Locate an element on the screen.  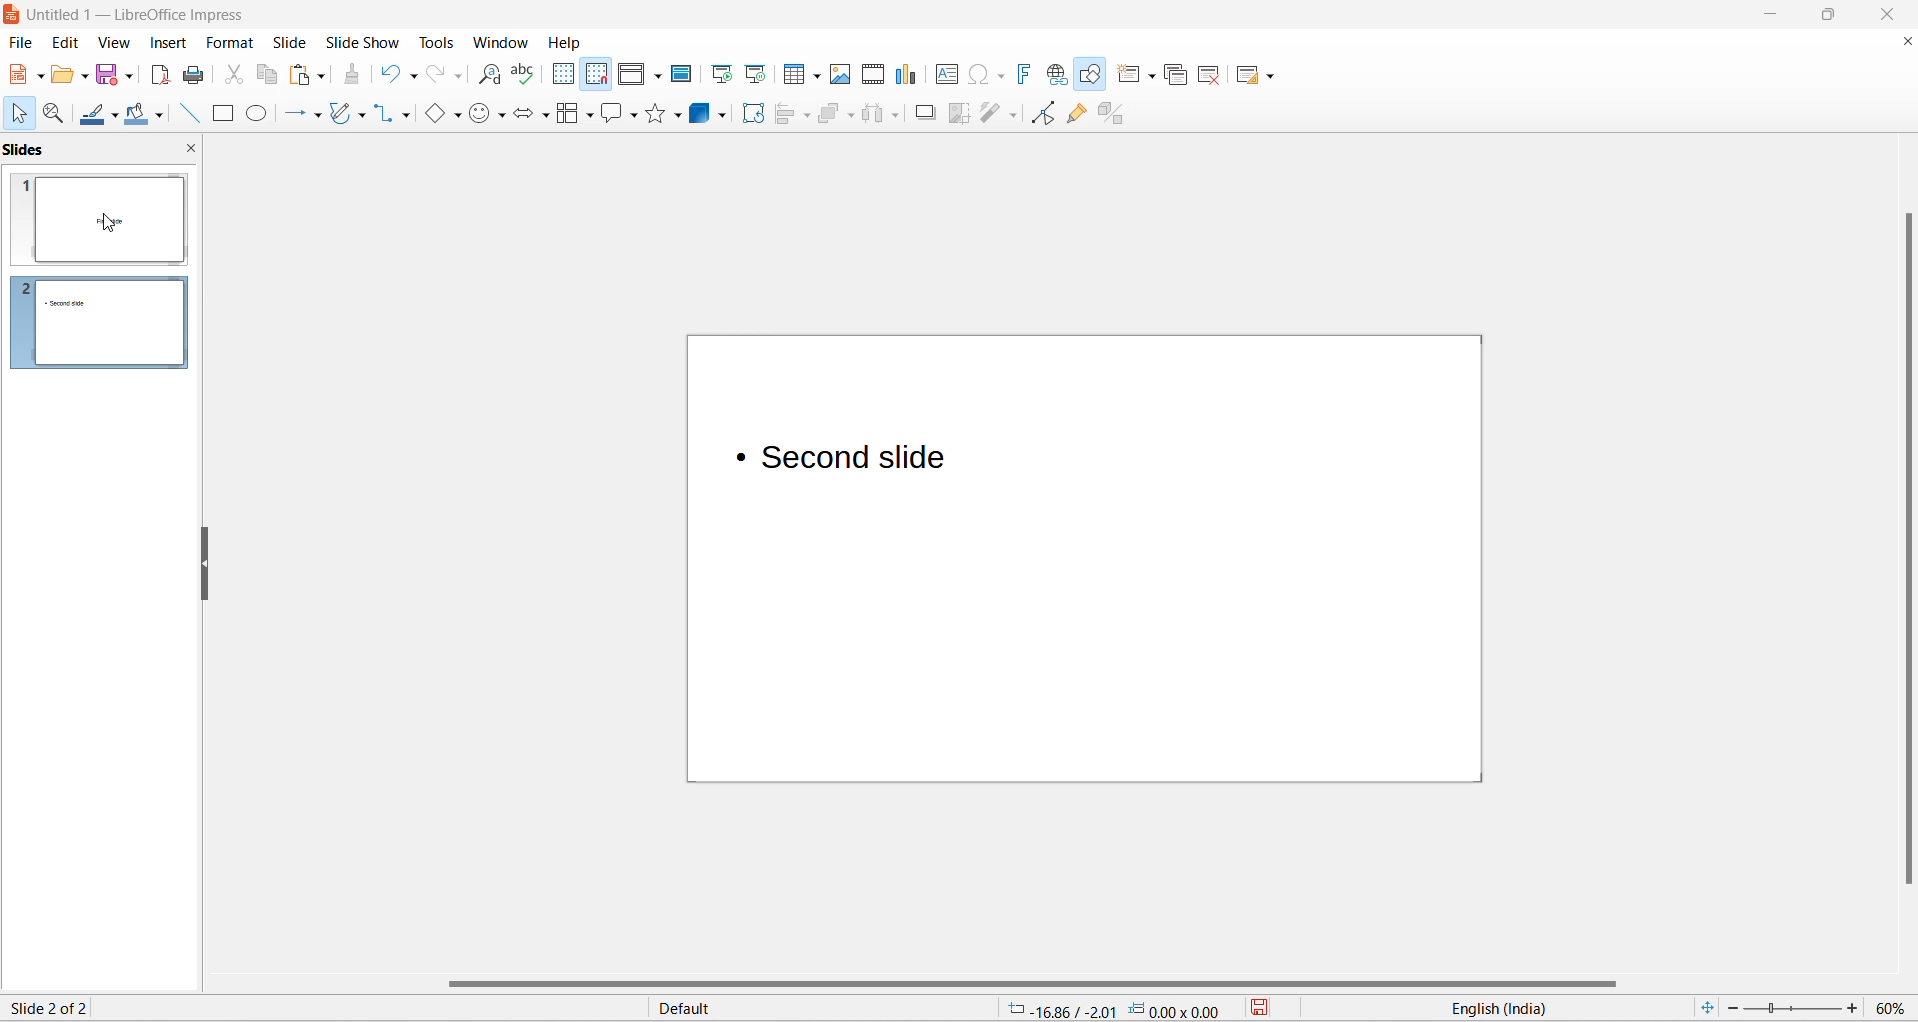
horizontal scroll bar is located at coordinates (1038, 983).